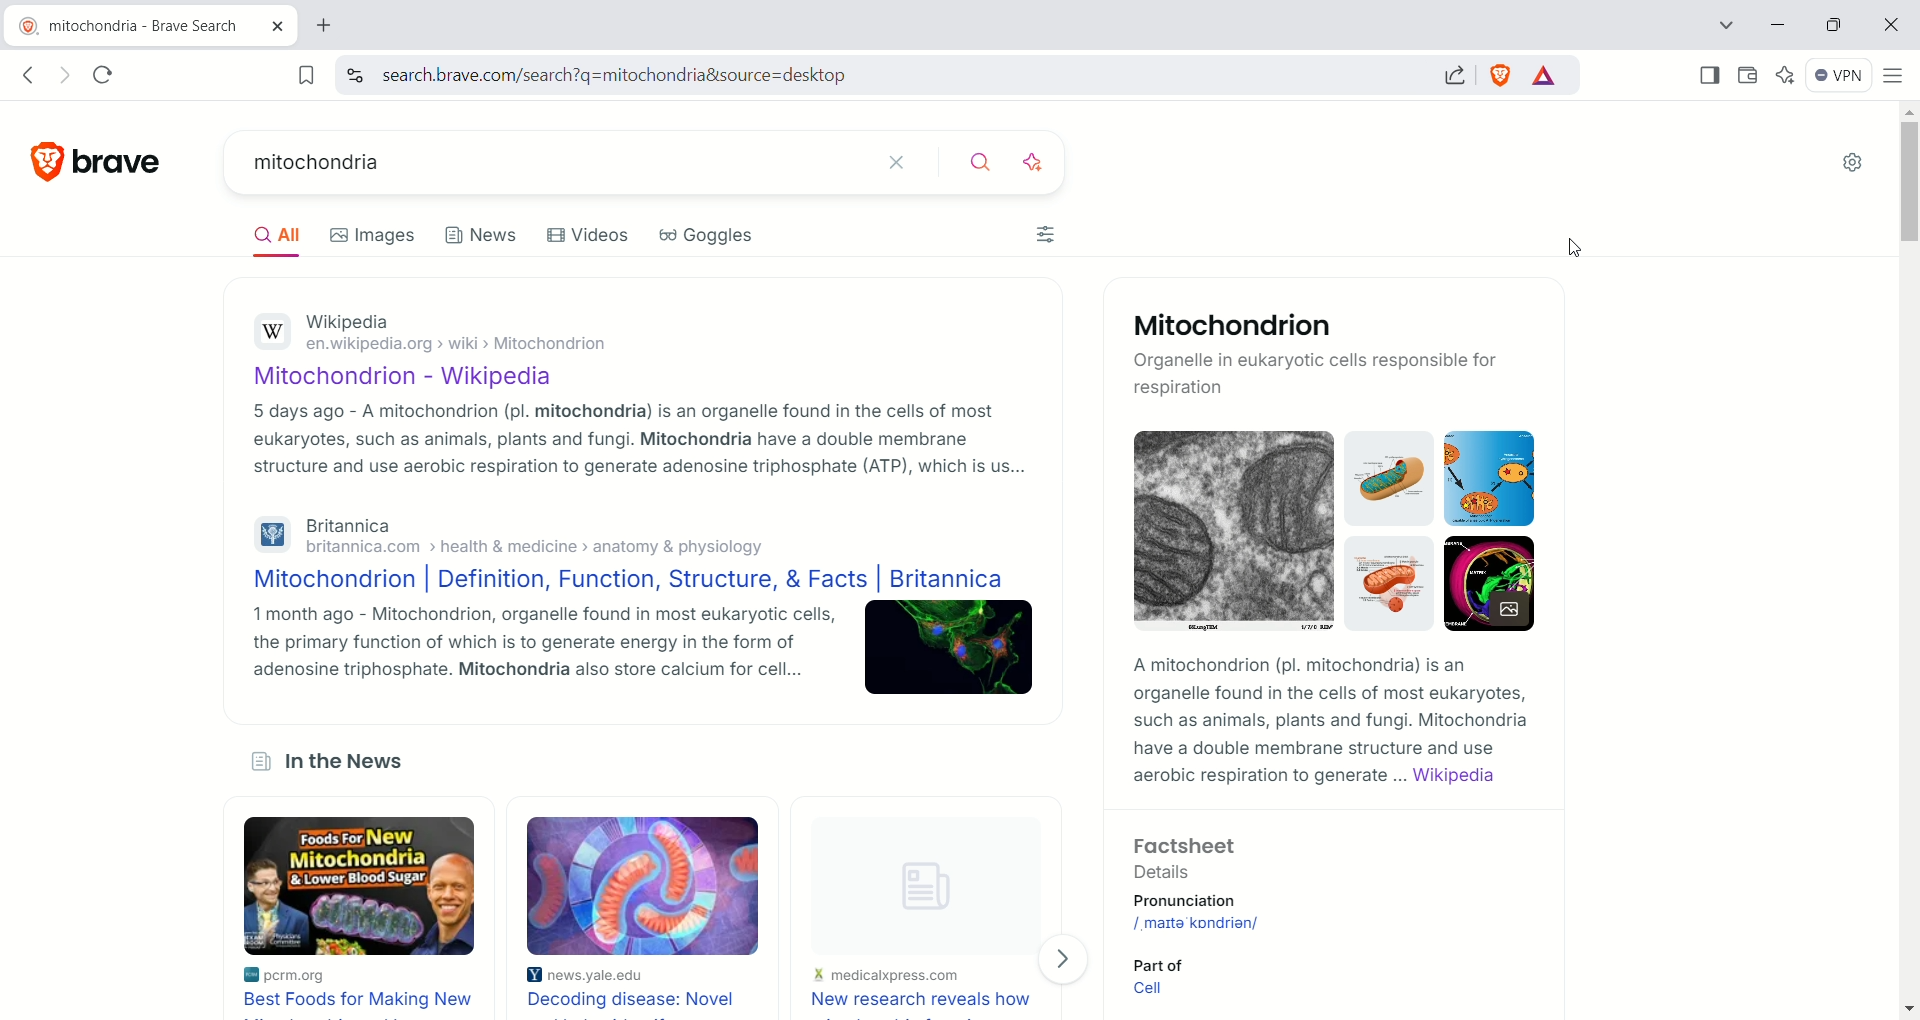  Describe the element at coordinates (535, 650) in the screenshot. I see `1 month ago - Mitochondrion, organelle found in most eukaryotic cells, the primary function of which is to generate energy in the form of adenosine triphosphate. Mitochondria also store calcium for cell...` at that location.